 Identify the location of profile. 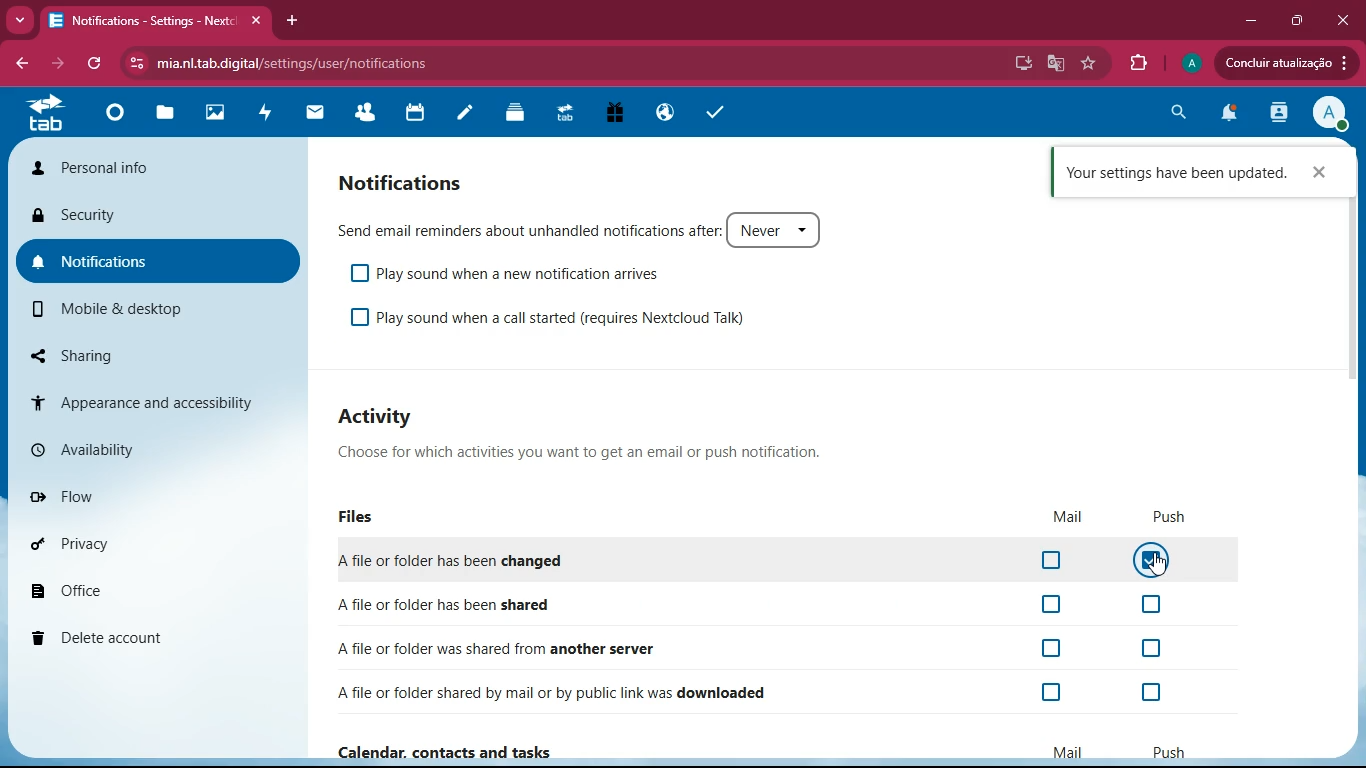
(1331, 112).